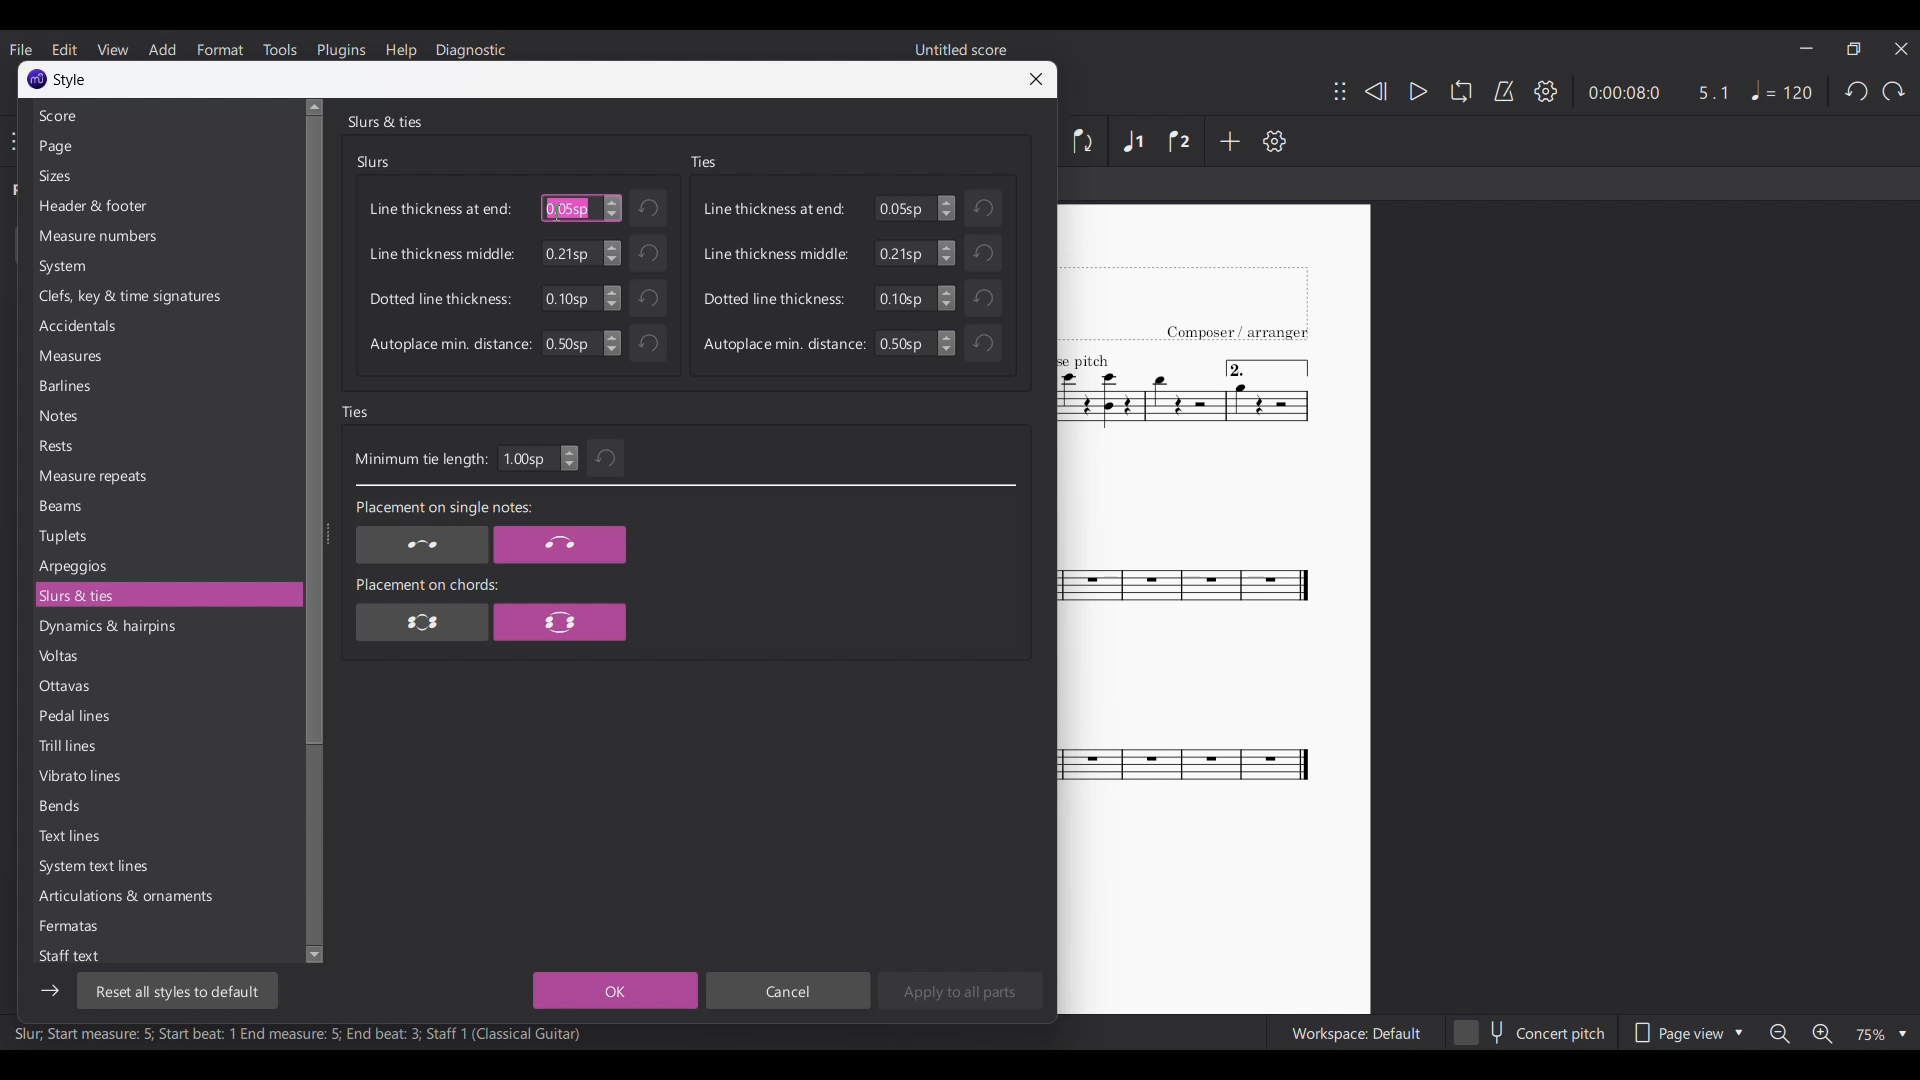  Describe the element at coordinates (164, 176) in the screenshot. I see `Sizes` at that location.